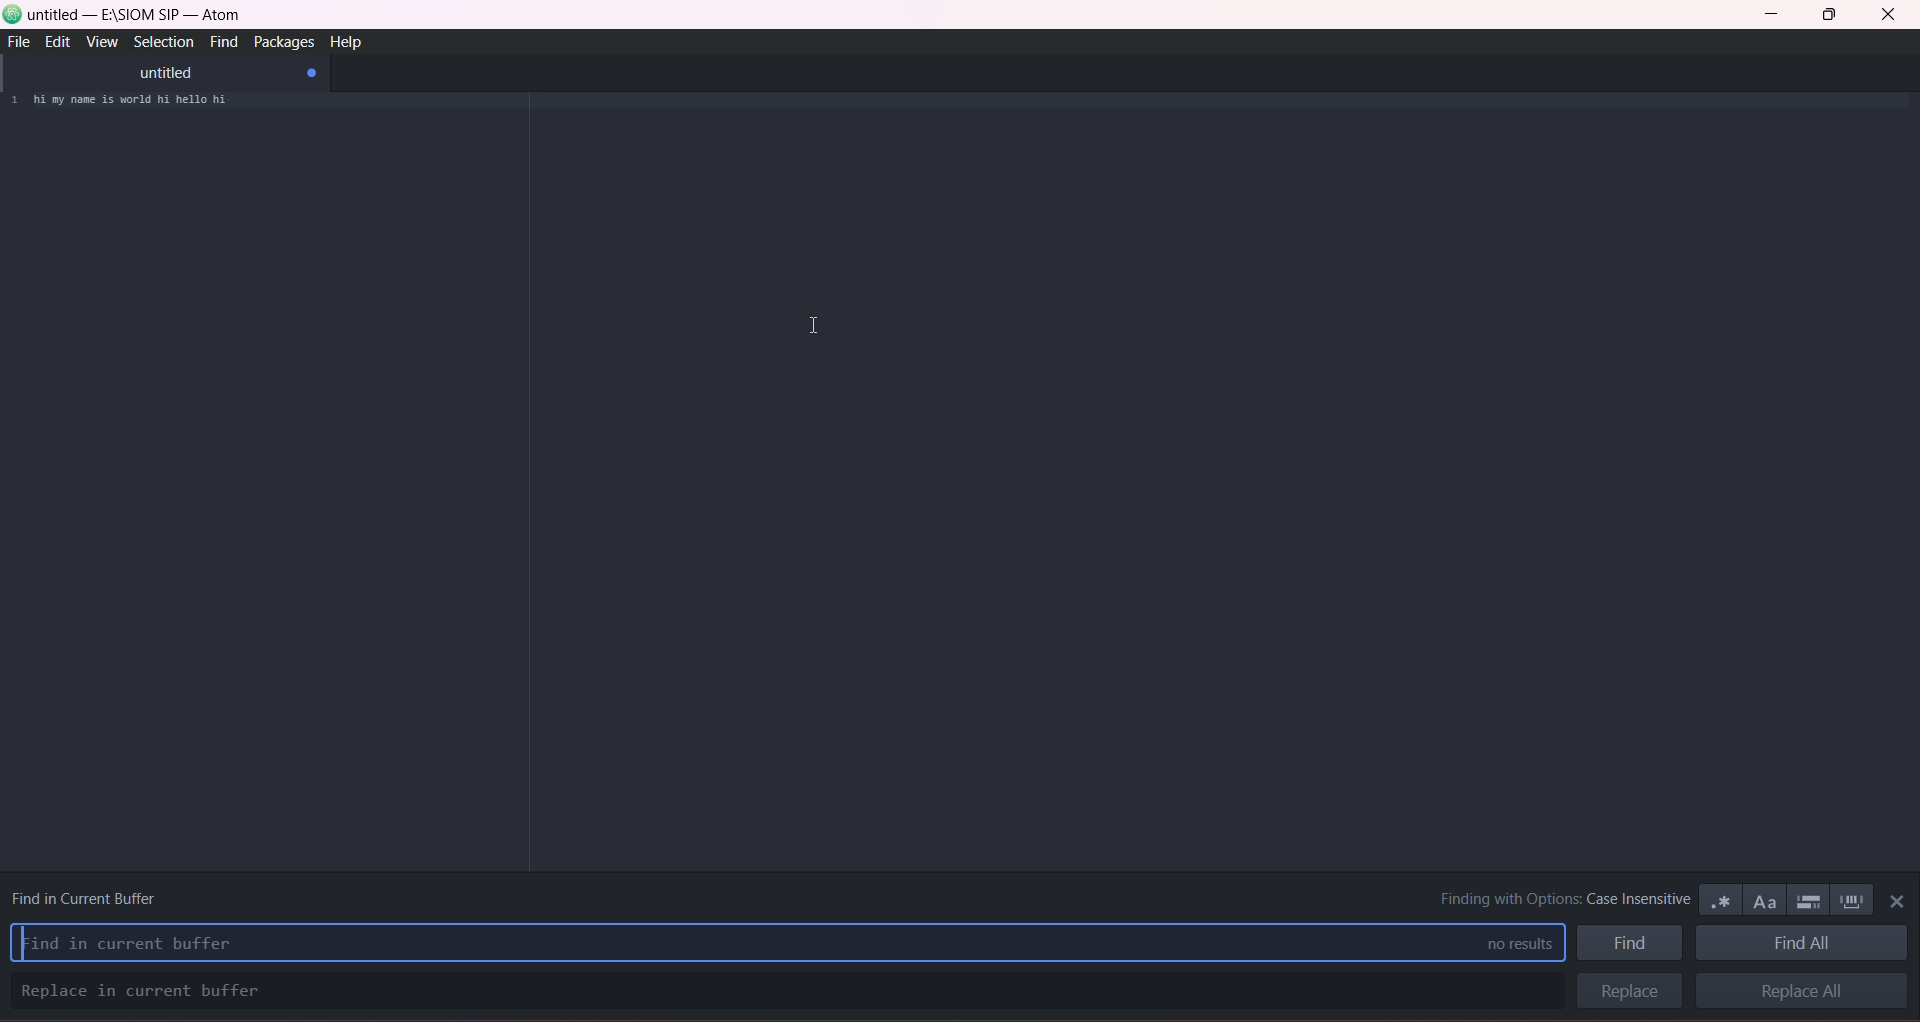 The width and height of the screenshot is (1920, 1022). I want to click on find, so click(220, 44).